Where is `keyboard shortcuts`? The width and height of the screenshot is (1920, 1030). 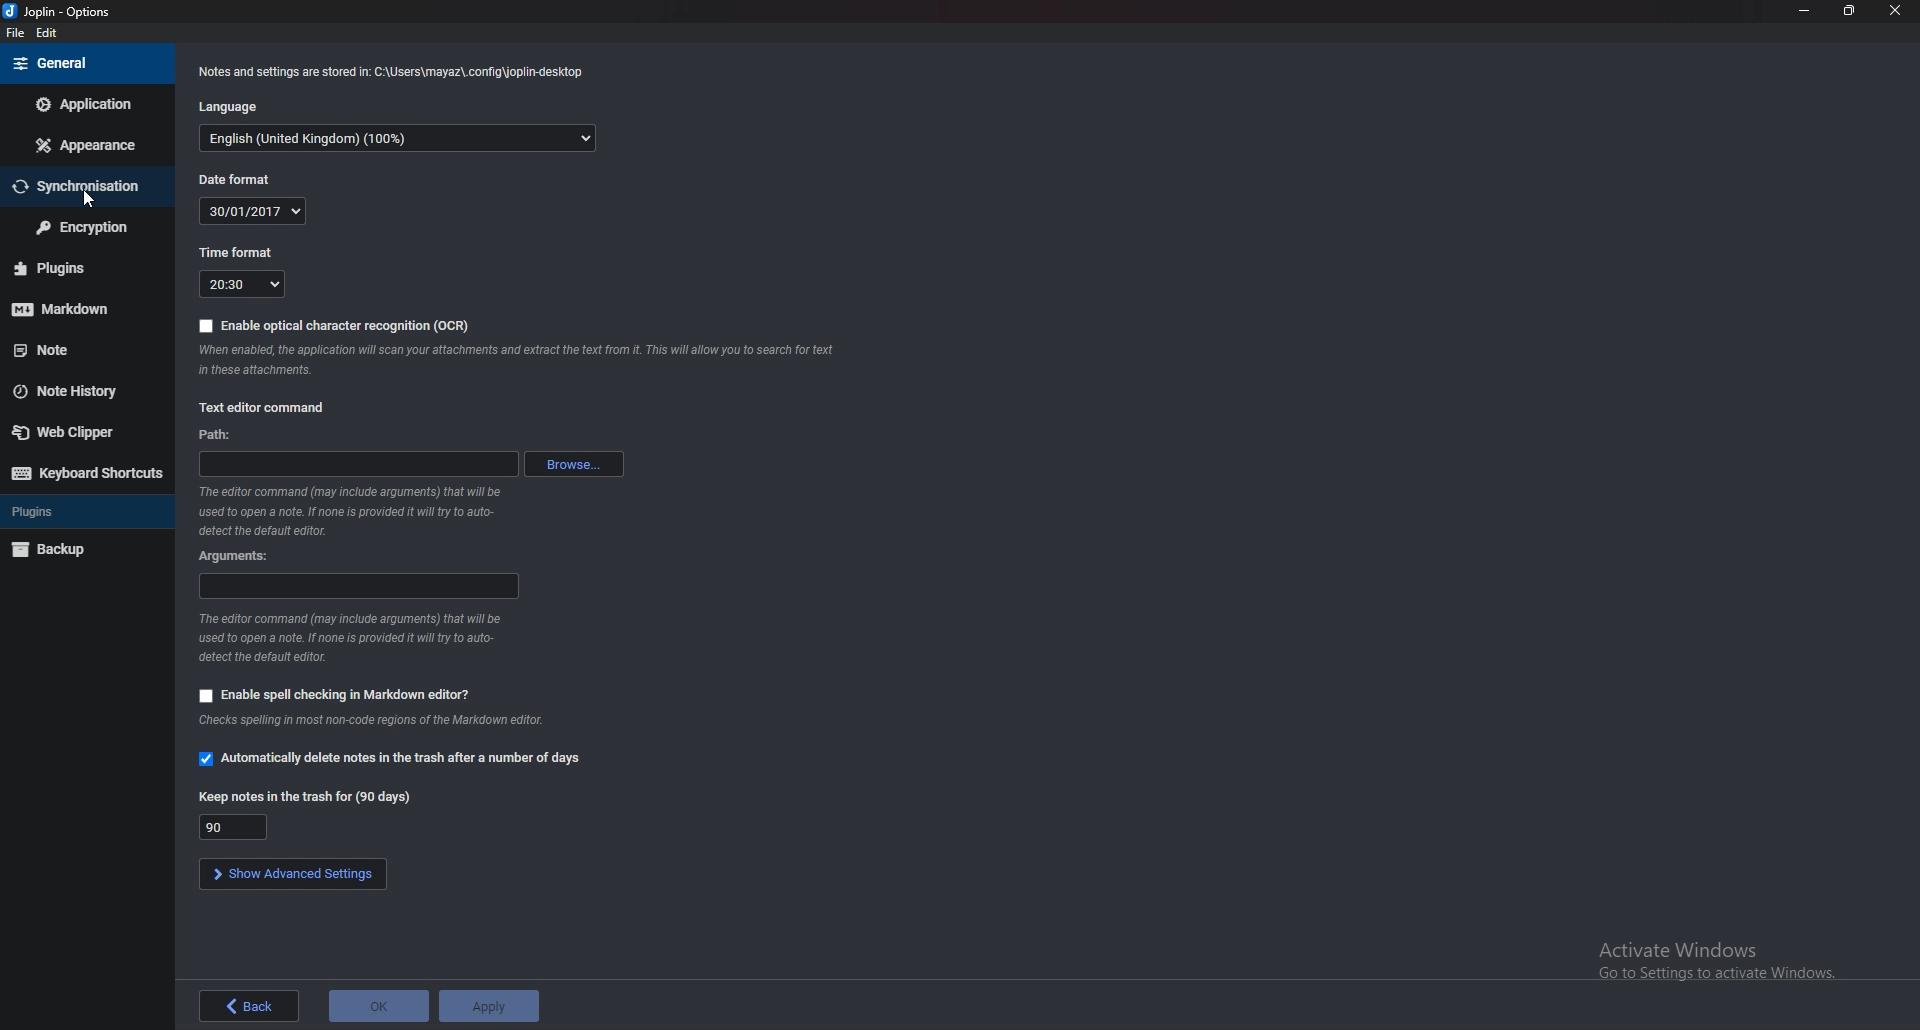
keyboard shortcuts is located at coordinates (87, 473).